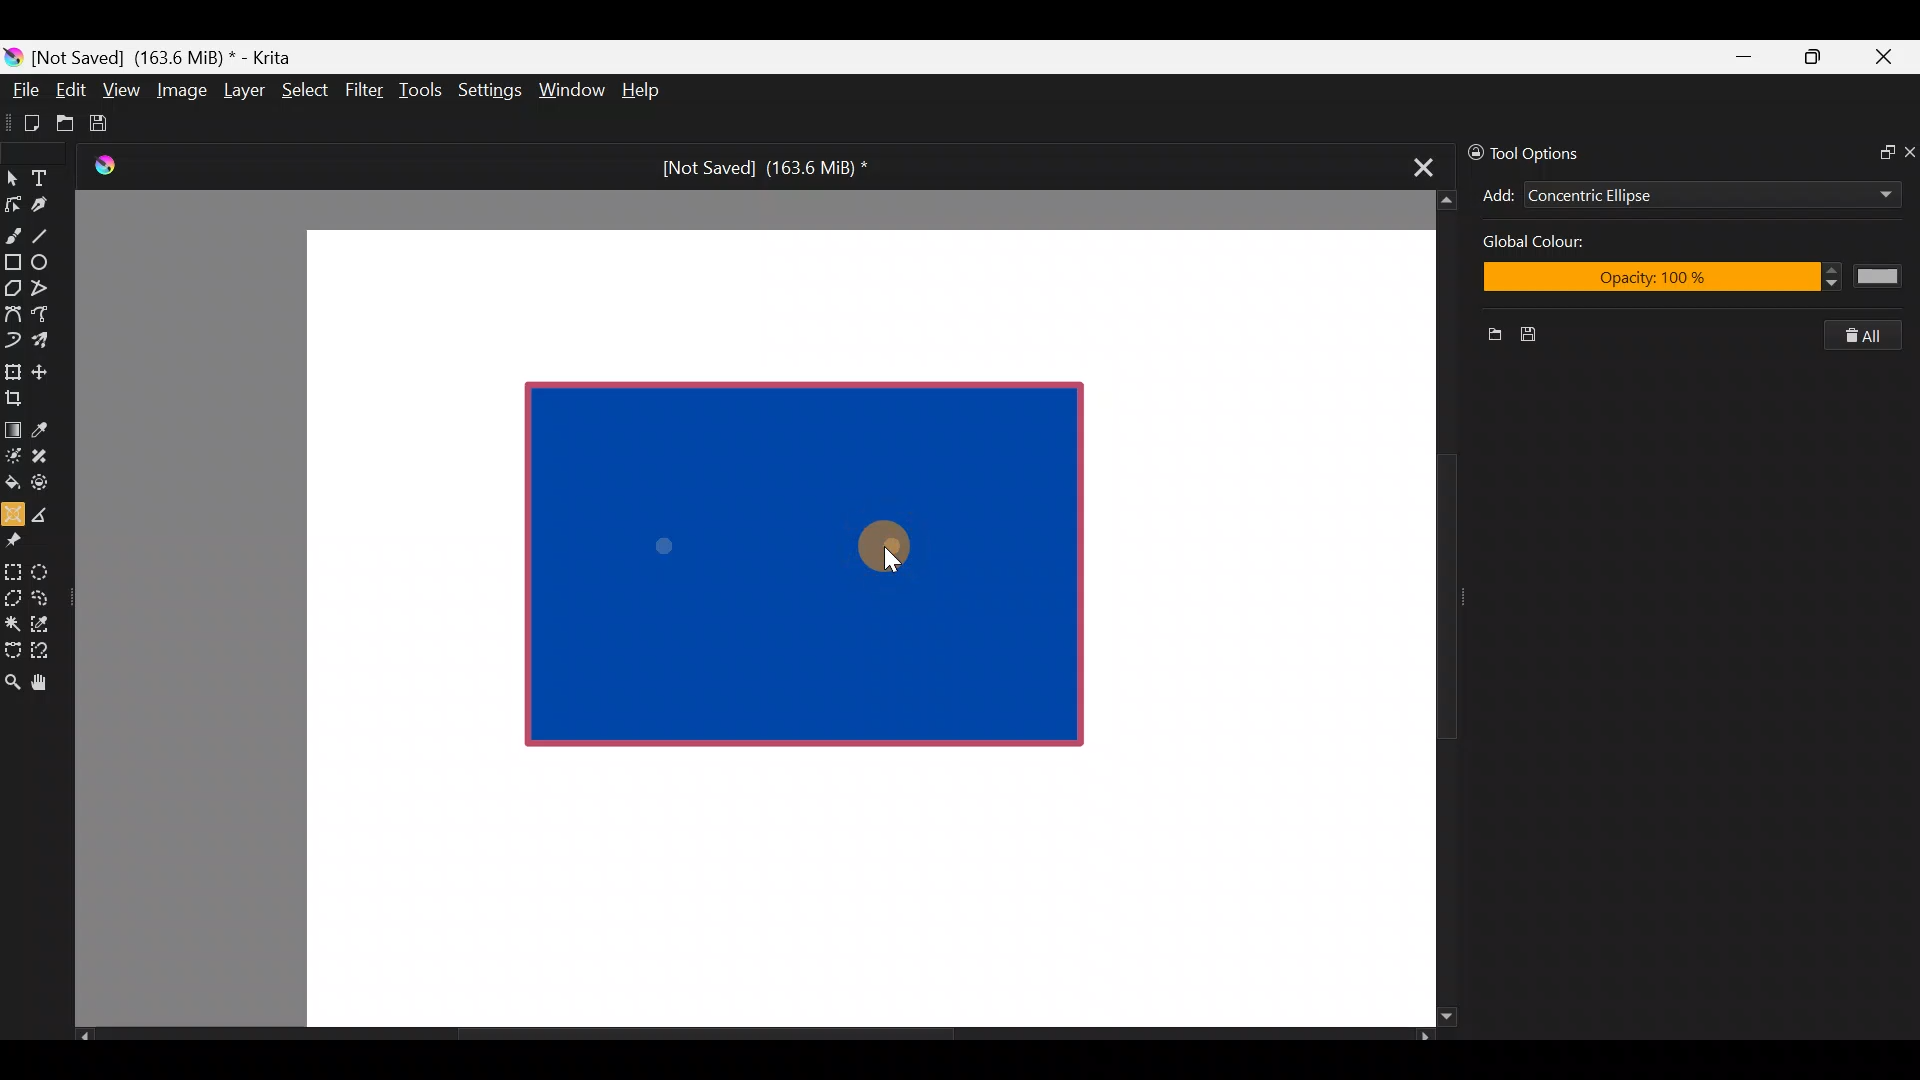  What do you see at coordinates (12, 180) in the screenshot?
I see `Select shapes tool` at bounding box center [12, 180].